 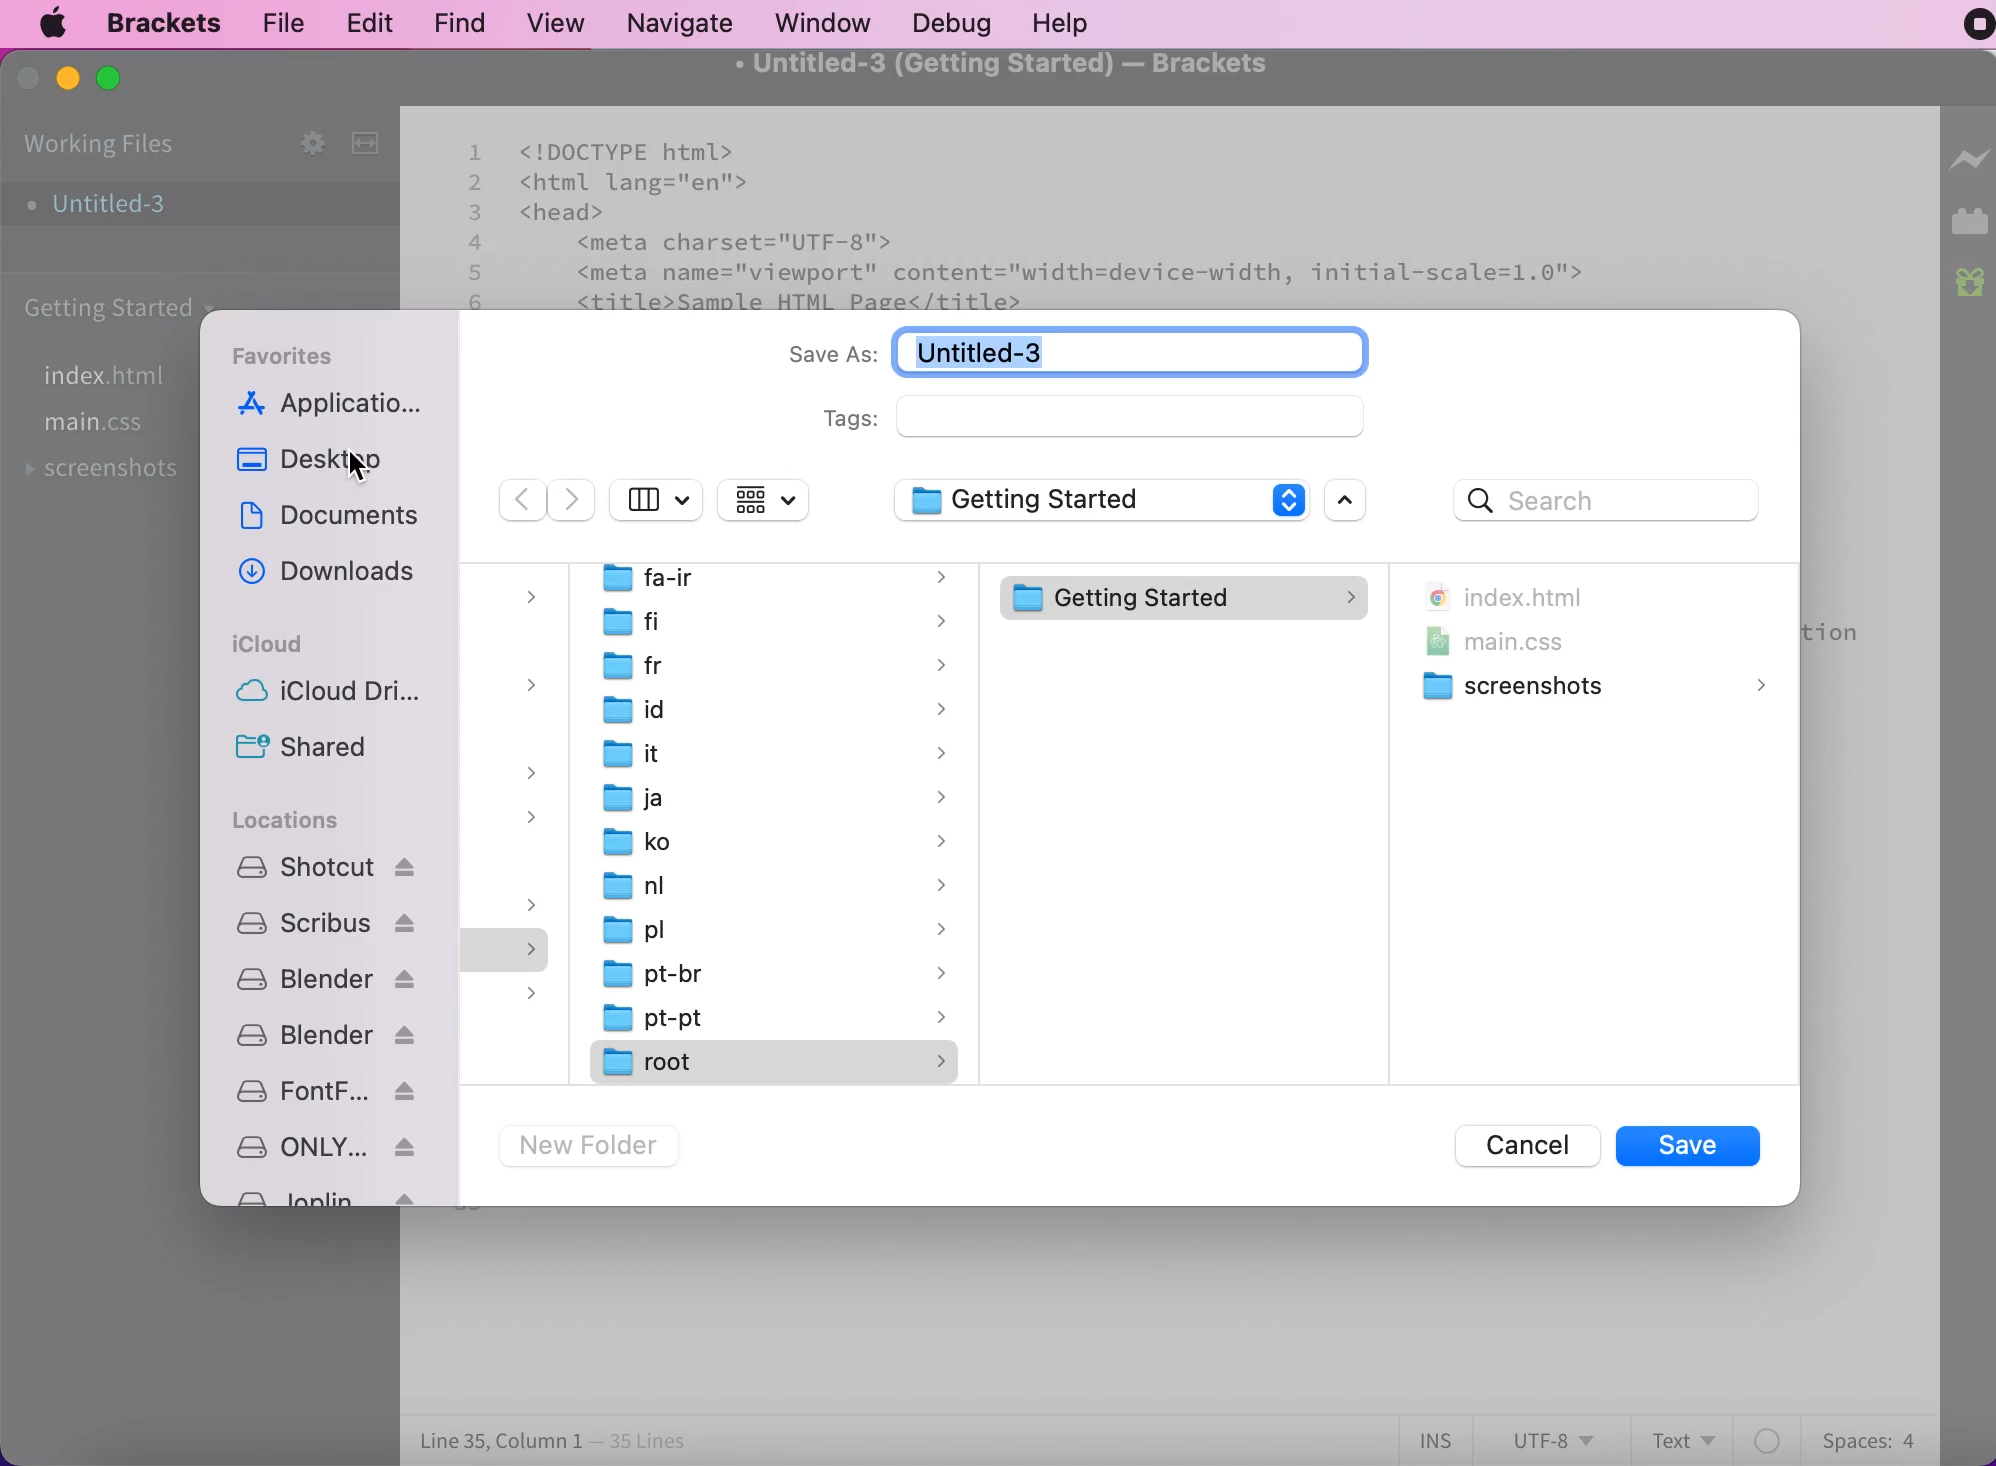 I want to click on minimize, so click(x=69, y=79).